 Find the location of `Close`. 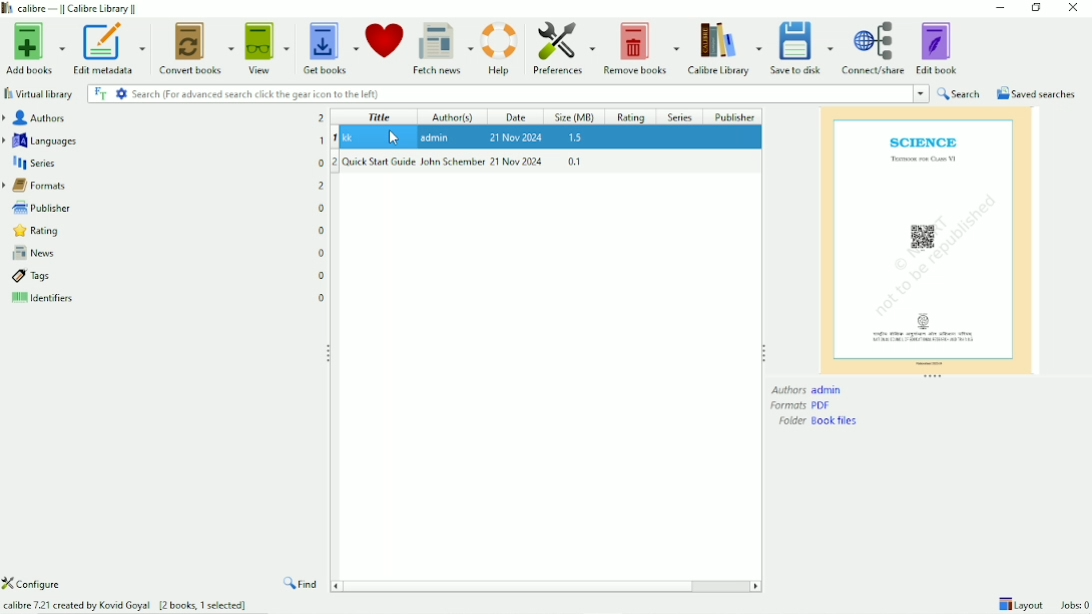

Close is located at coordinates (1072, 9).